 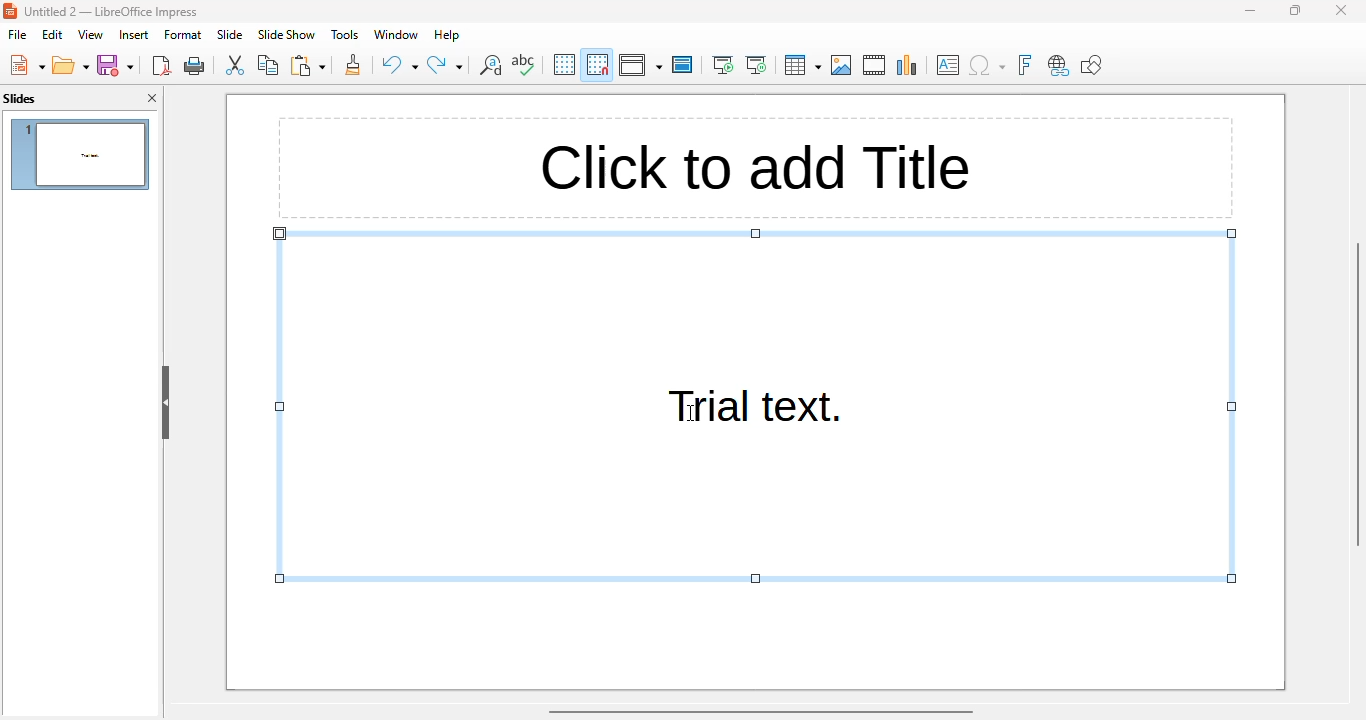 I want to click on display views, so click(x=639, y=65).